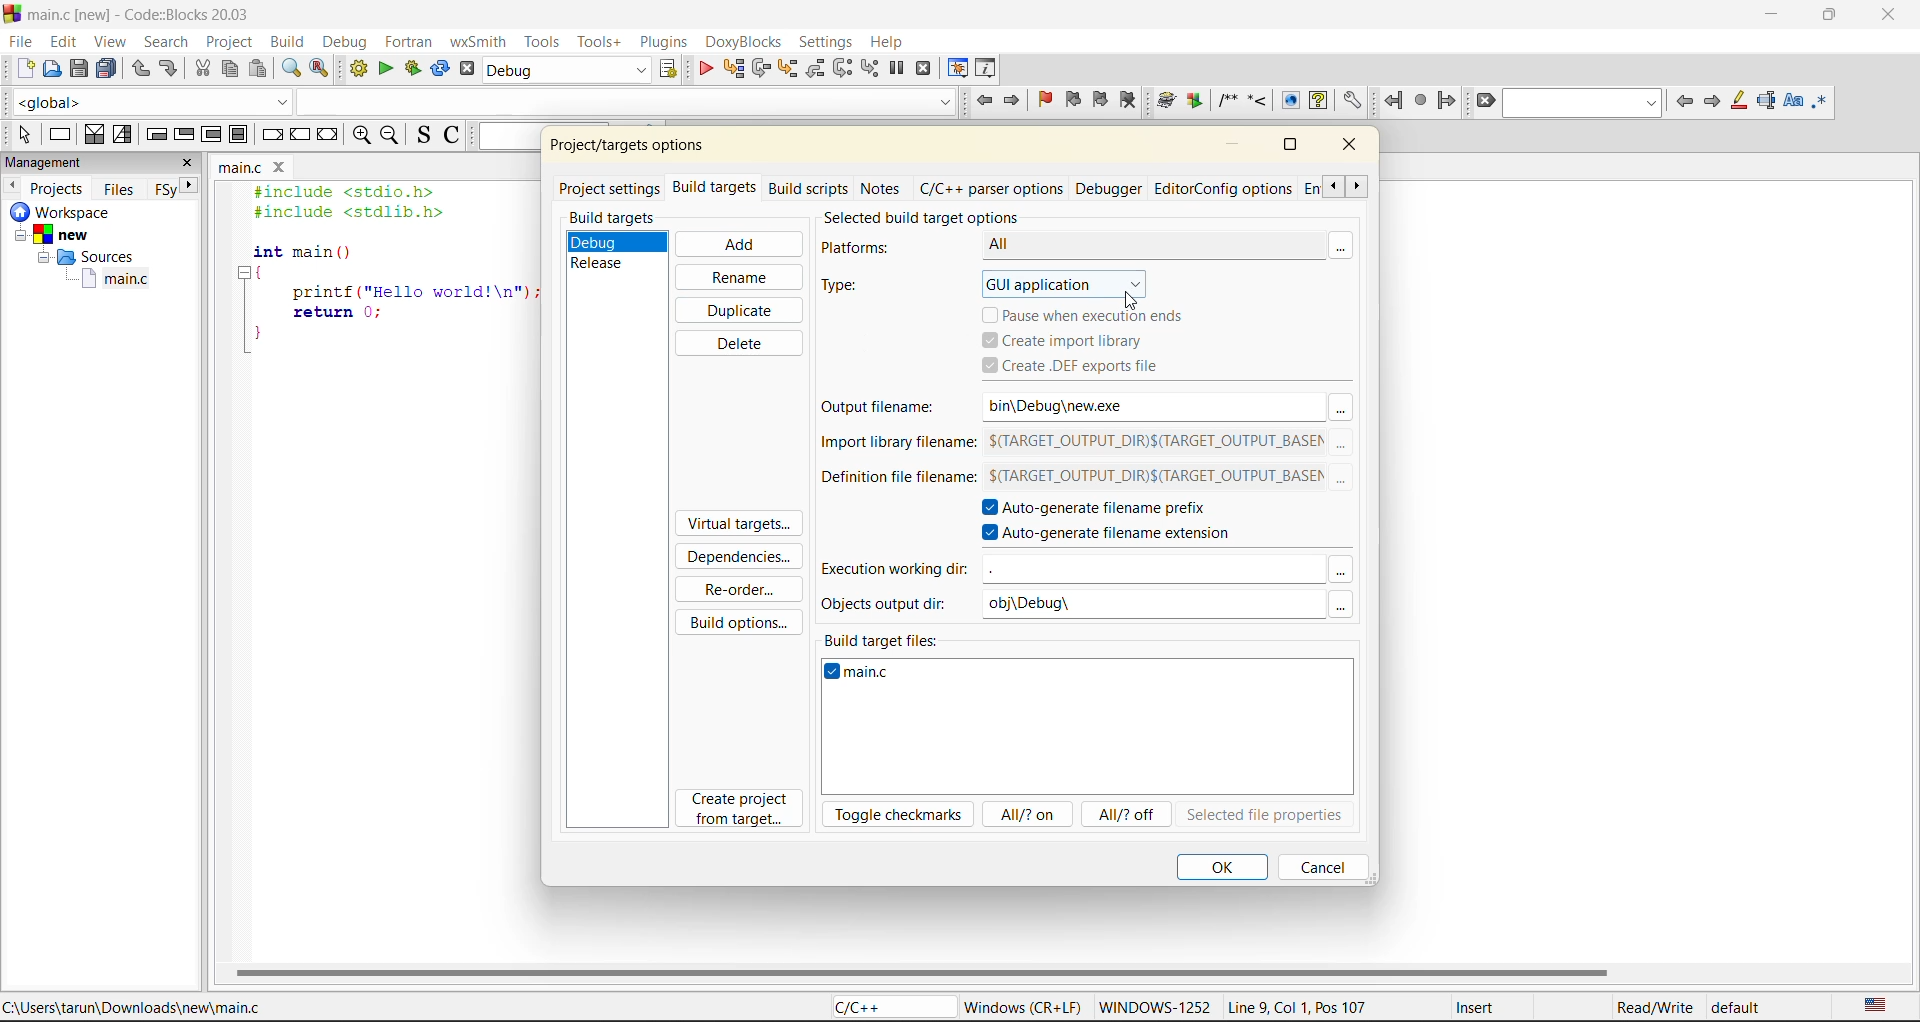 This screenshot has width=1920, height=1022. What do you see at coordinates (1685, 103) in the screenshot?
I see `previous` at bounding box center [1685, 103].